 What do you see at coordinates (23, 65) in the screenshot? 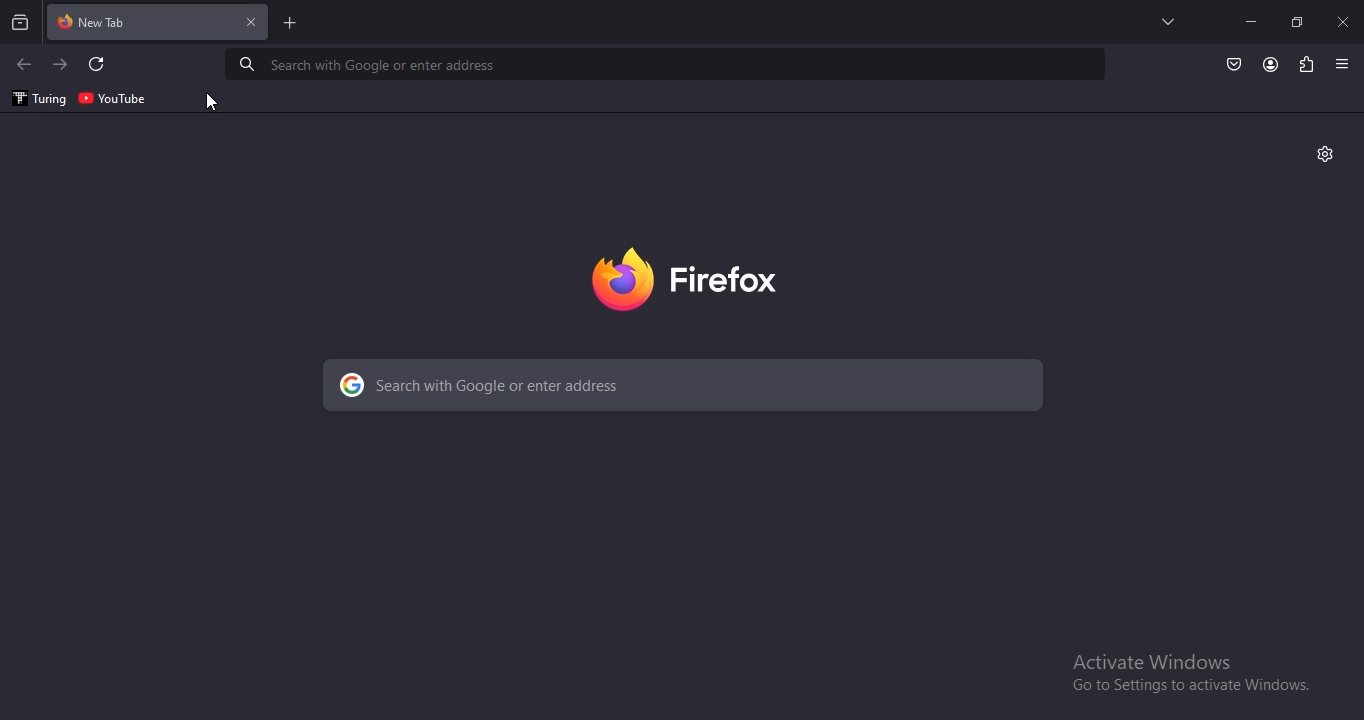
I see `click to go to previous page` at bounding box center [23, 65].